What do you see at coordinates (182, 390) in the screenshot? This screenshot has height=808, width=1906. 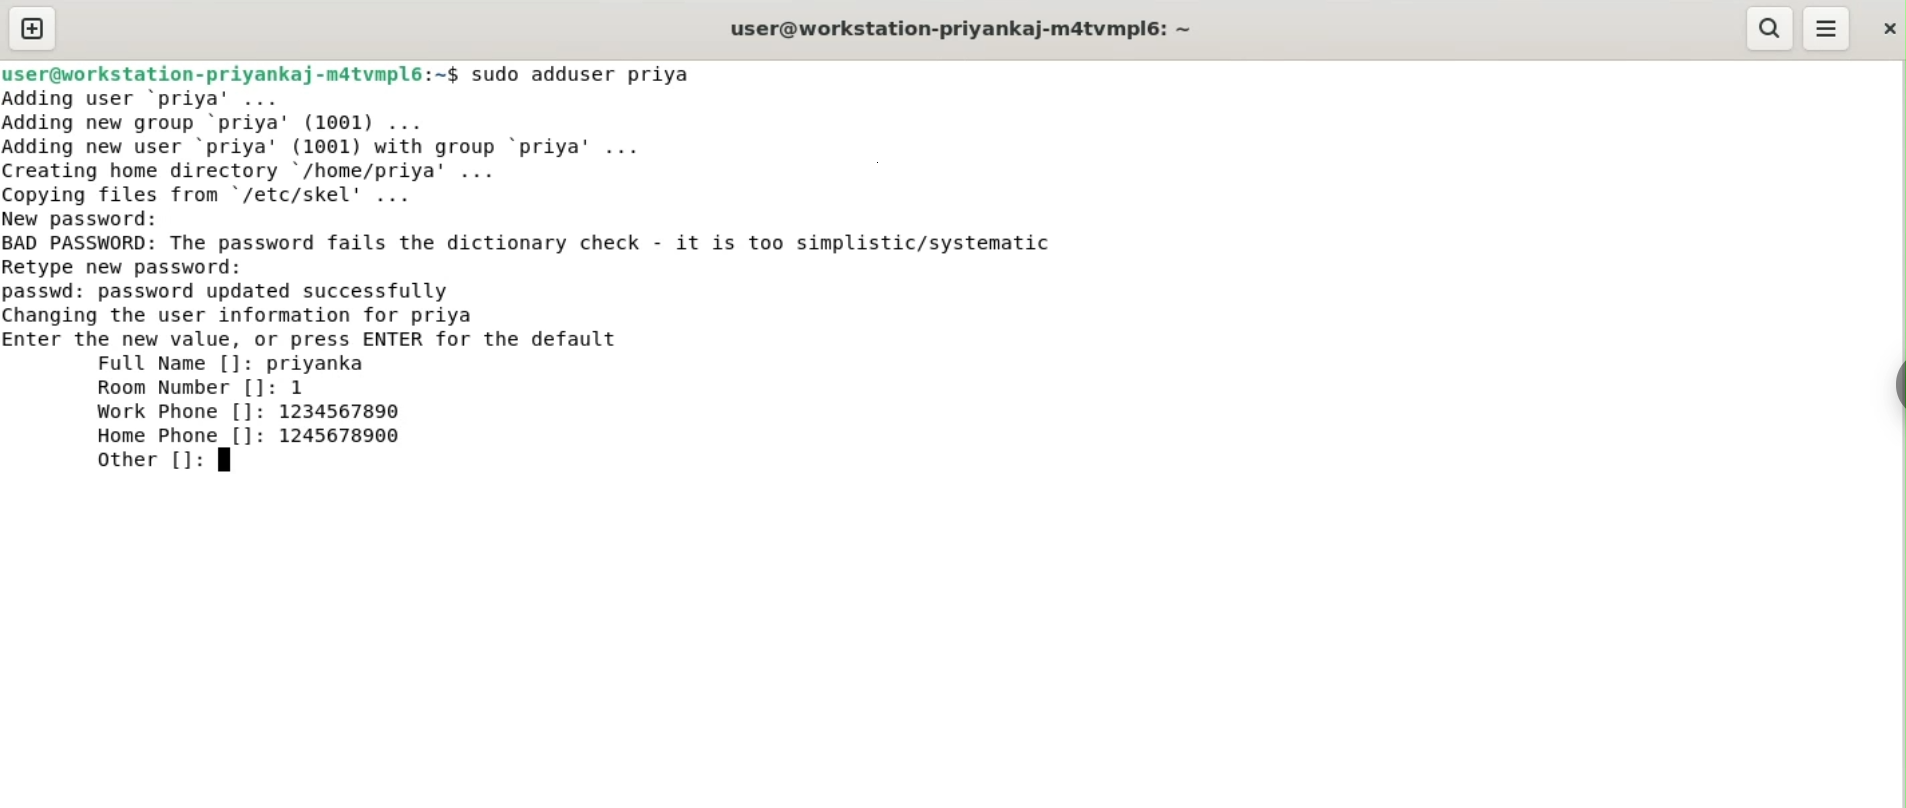 I see `room number []:` at bounding box center [182, 390].